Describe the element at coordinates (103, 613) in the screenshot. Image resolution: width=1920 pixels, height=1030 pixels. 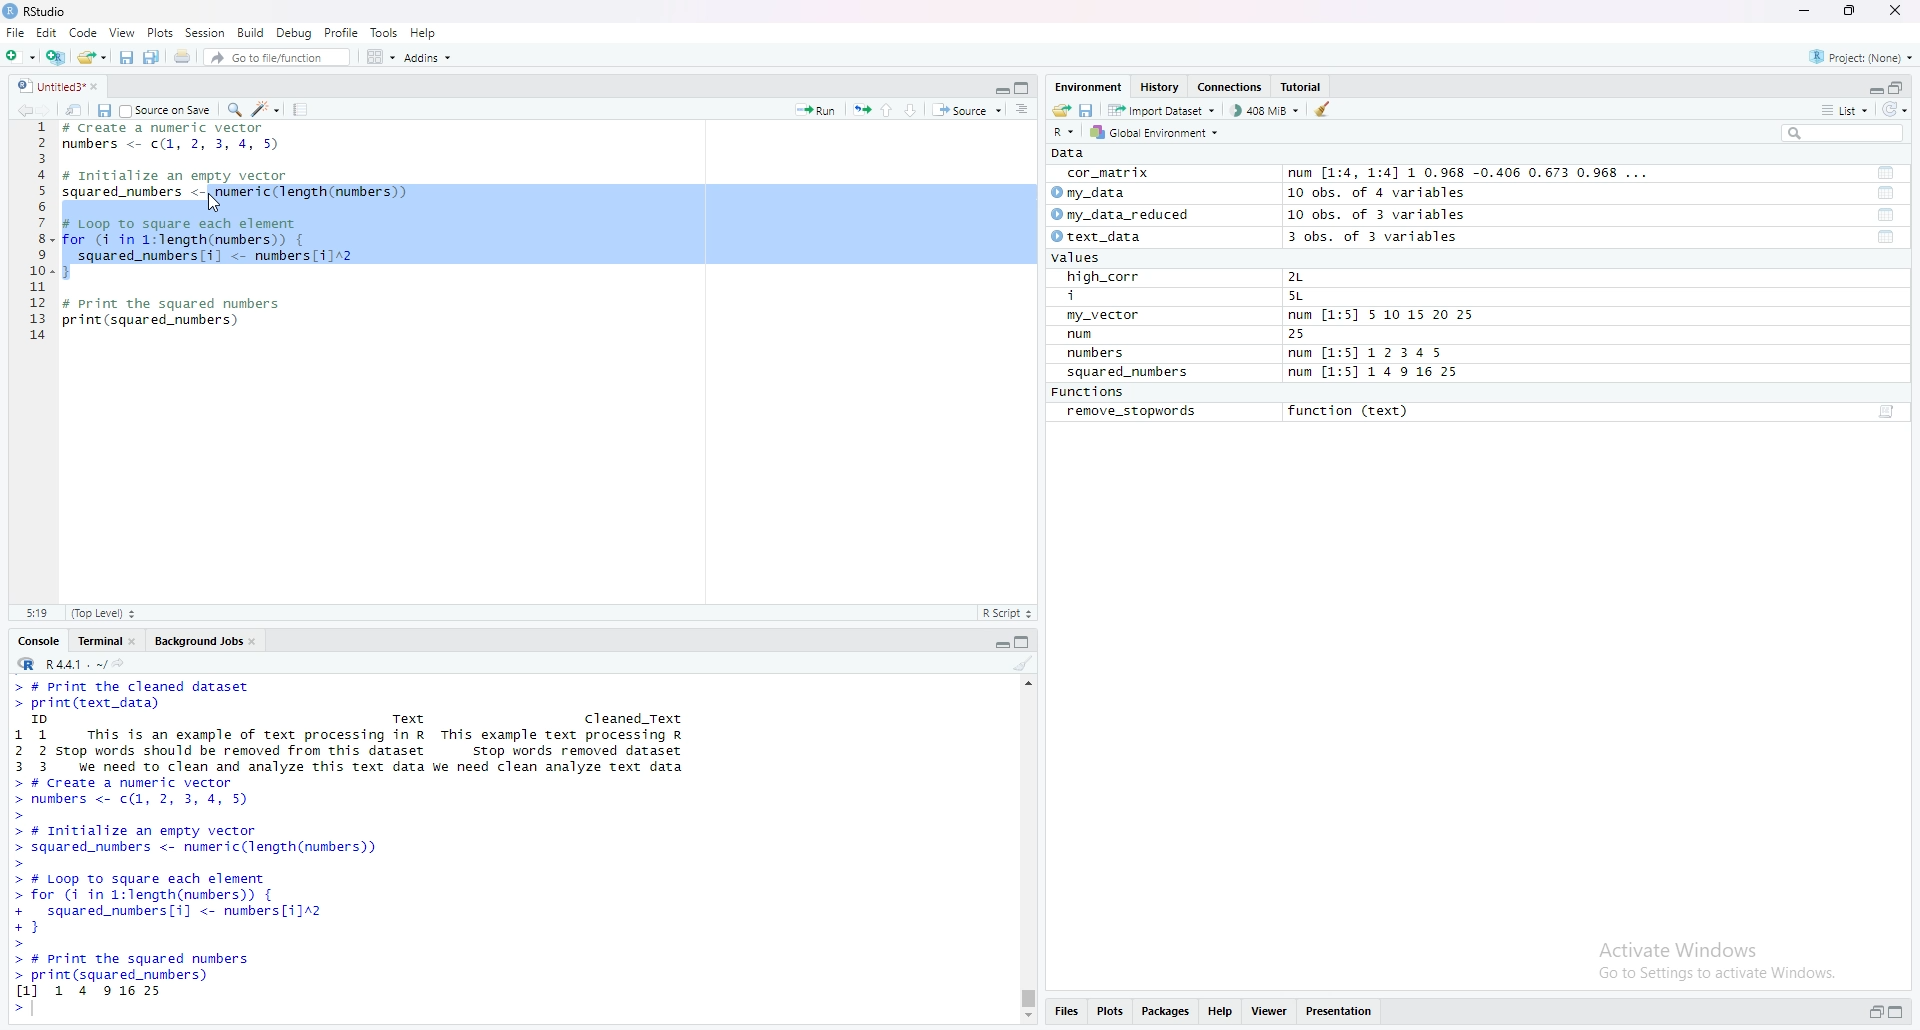
I see `(Top Level)` at that location.